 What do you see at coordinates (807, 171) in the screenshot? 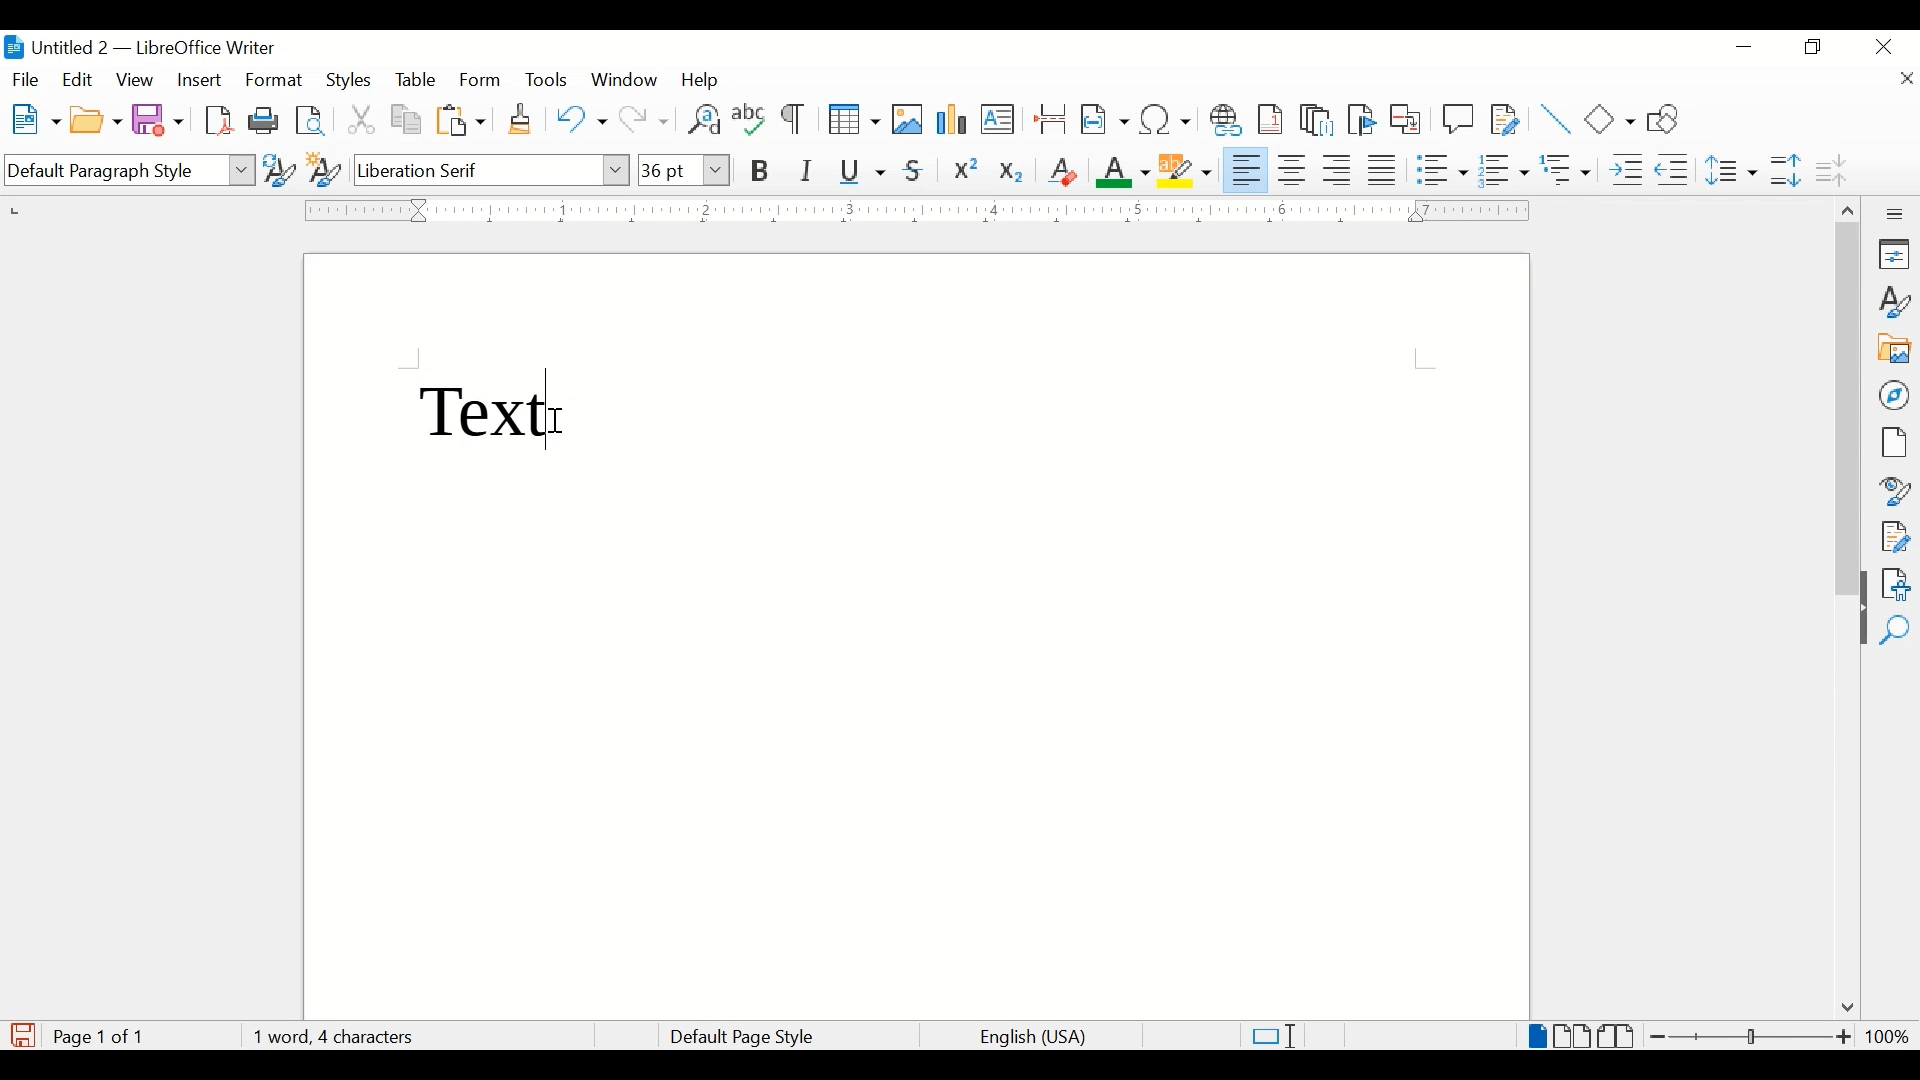
I see `italic` at bounding box center [807, 171].